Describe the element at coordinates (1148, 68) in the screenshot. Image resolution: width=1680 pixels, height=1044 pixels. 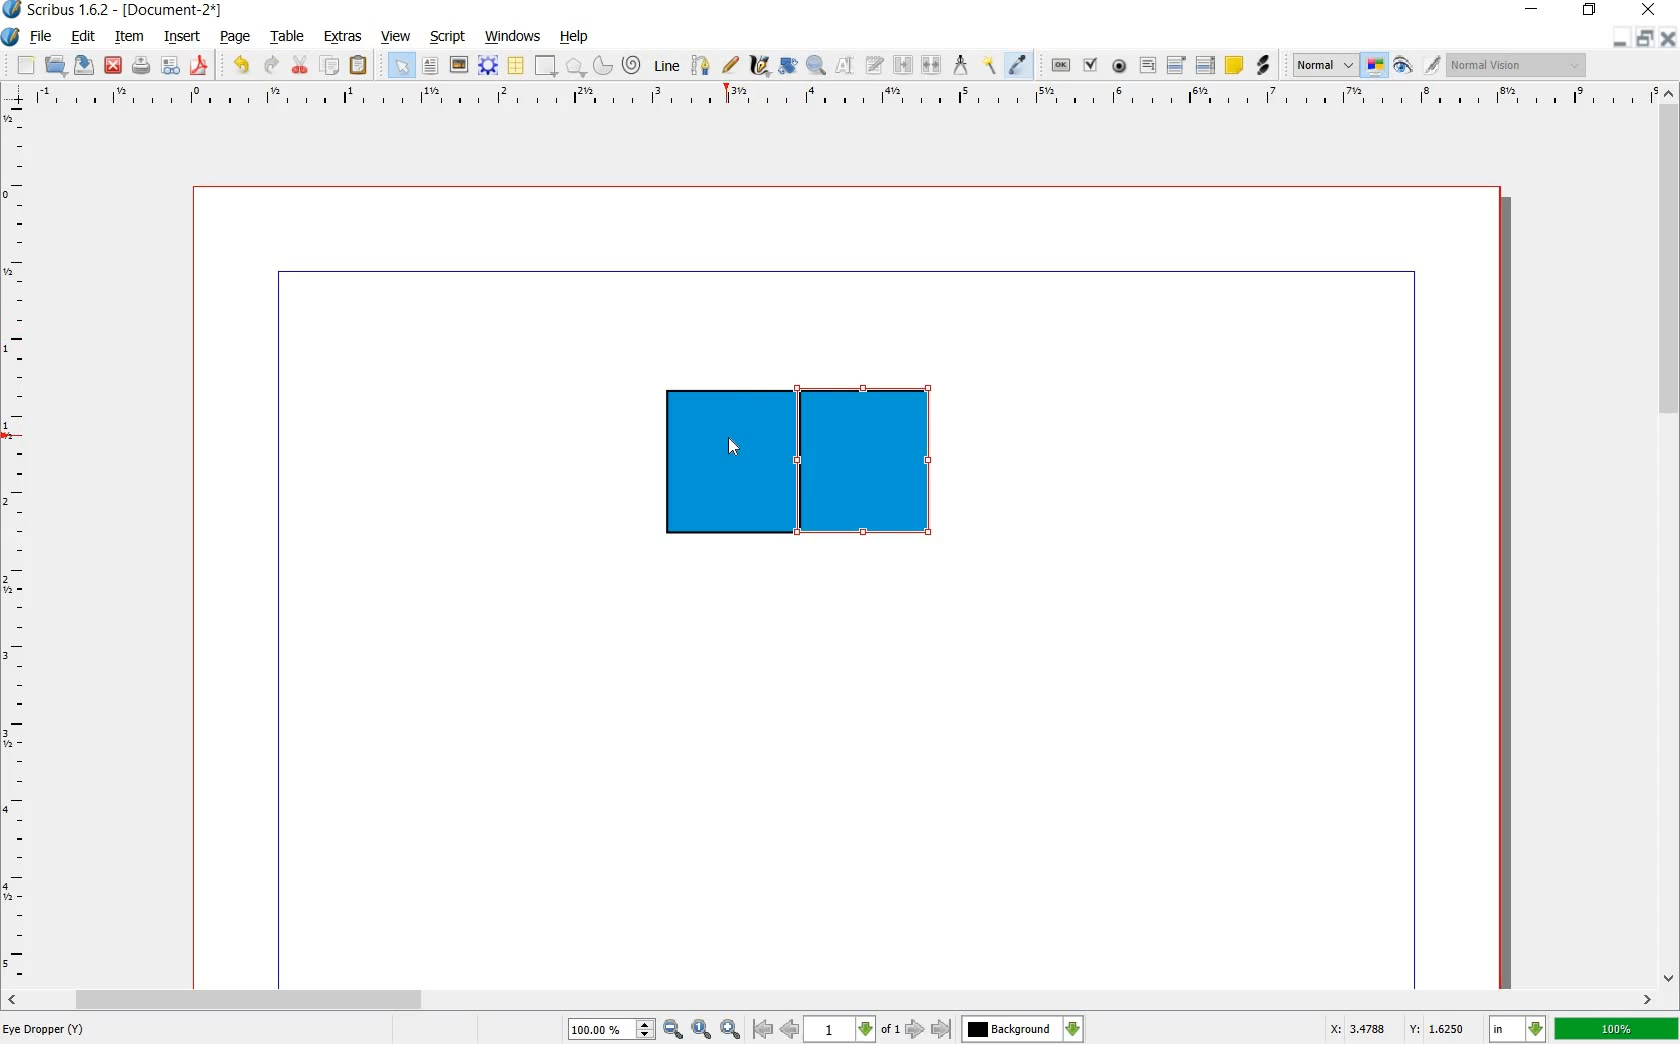
I see `pdf text field` at that location.